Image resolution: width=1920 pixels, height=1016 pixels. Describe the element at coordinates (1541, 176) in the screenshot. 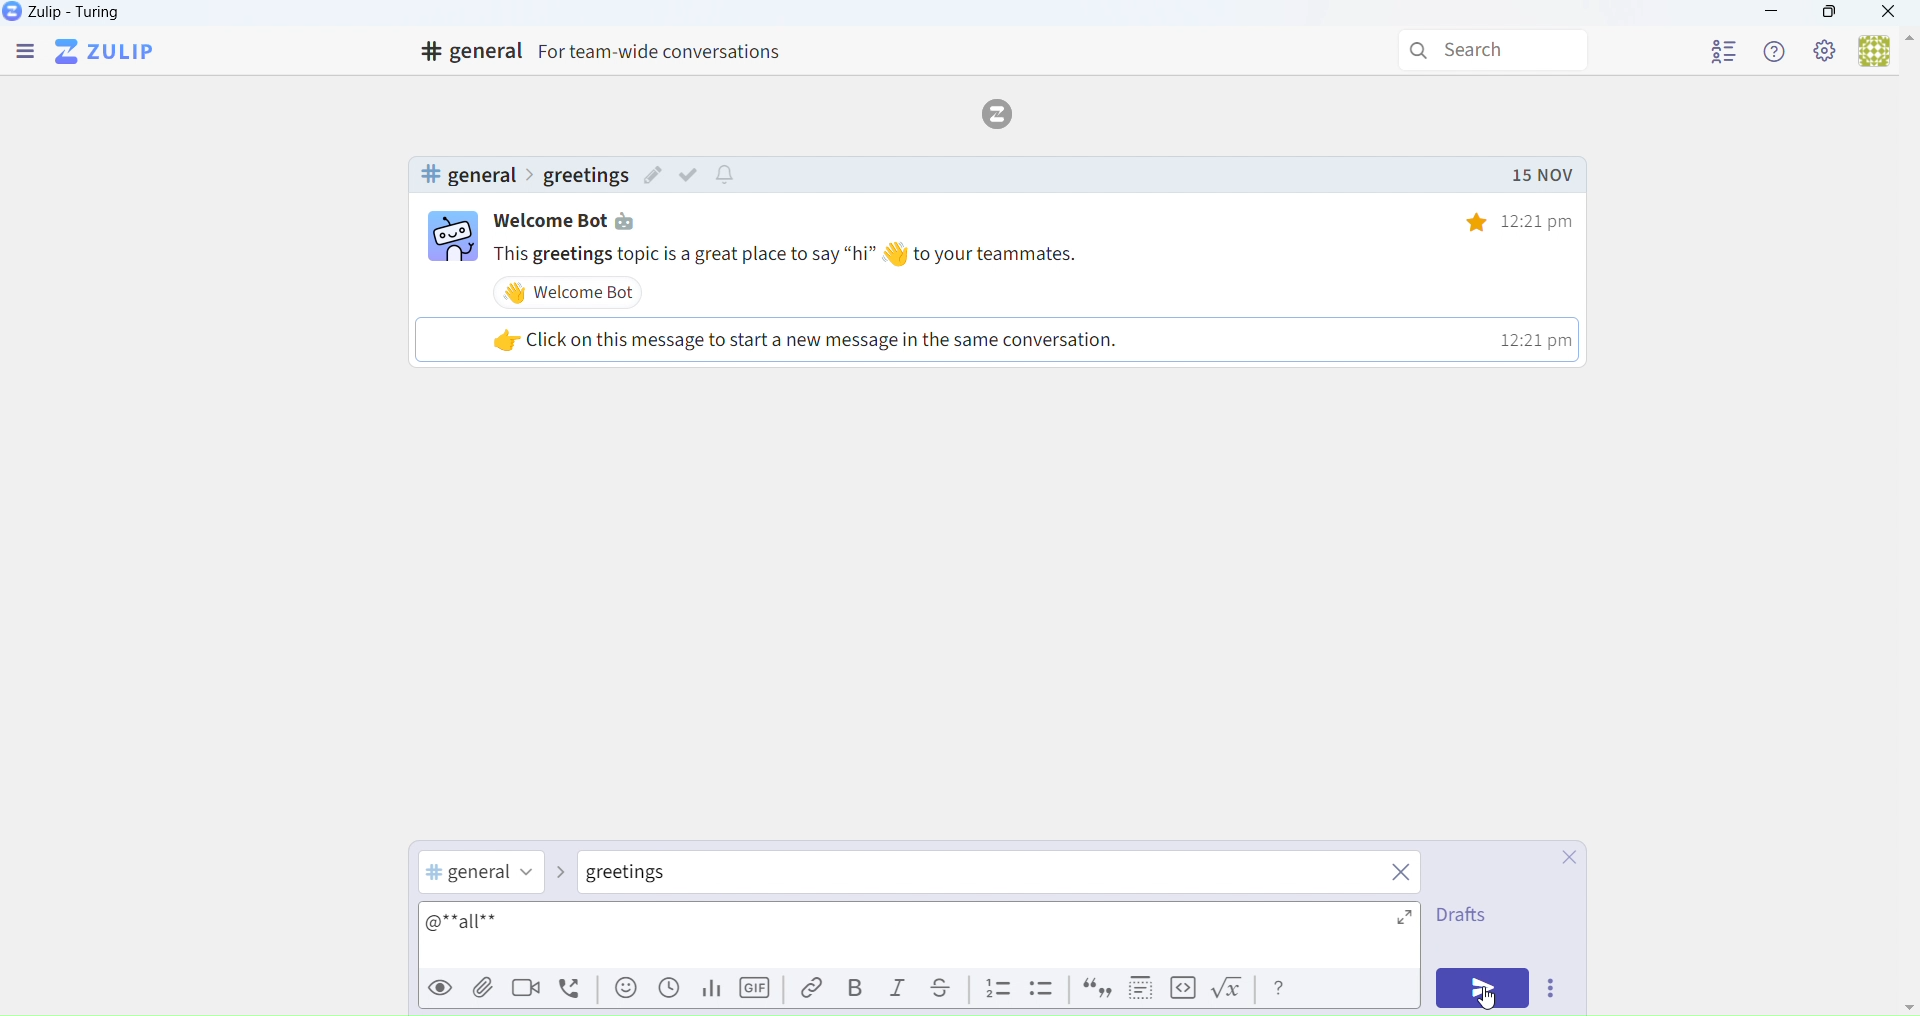

I see `date` at that location.